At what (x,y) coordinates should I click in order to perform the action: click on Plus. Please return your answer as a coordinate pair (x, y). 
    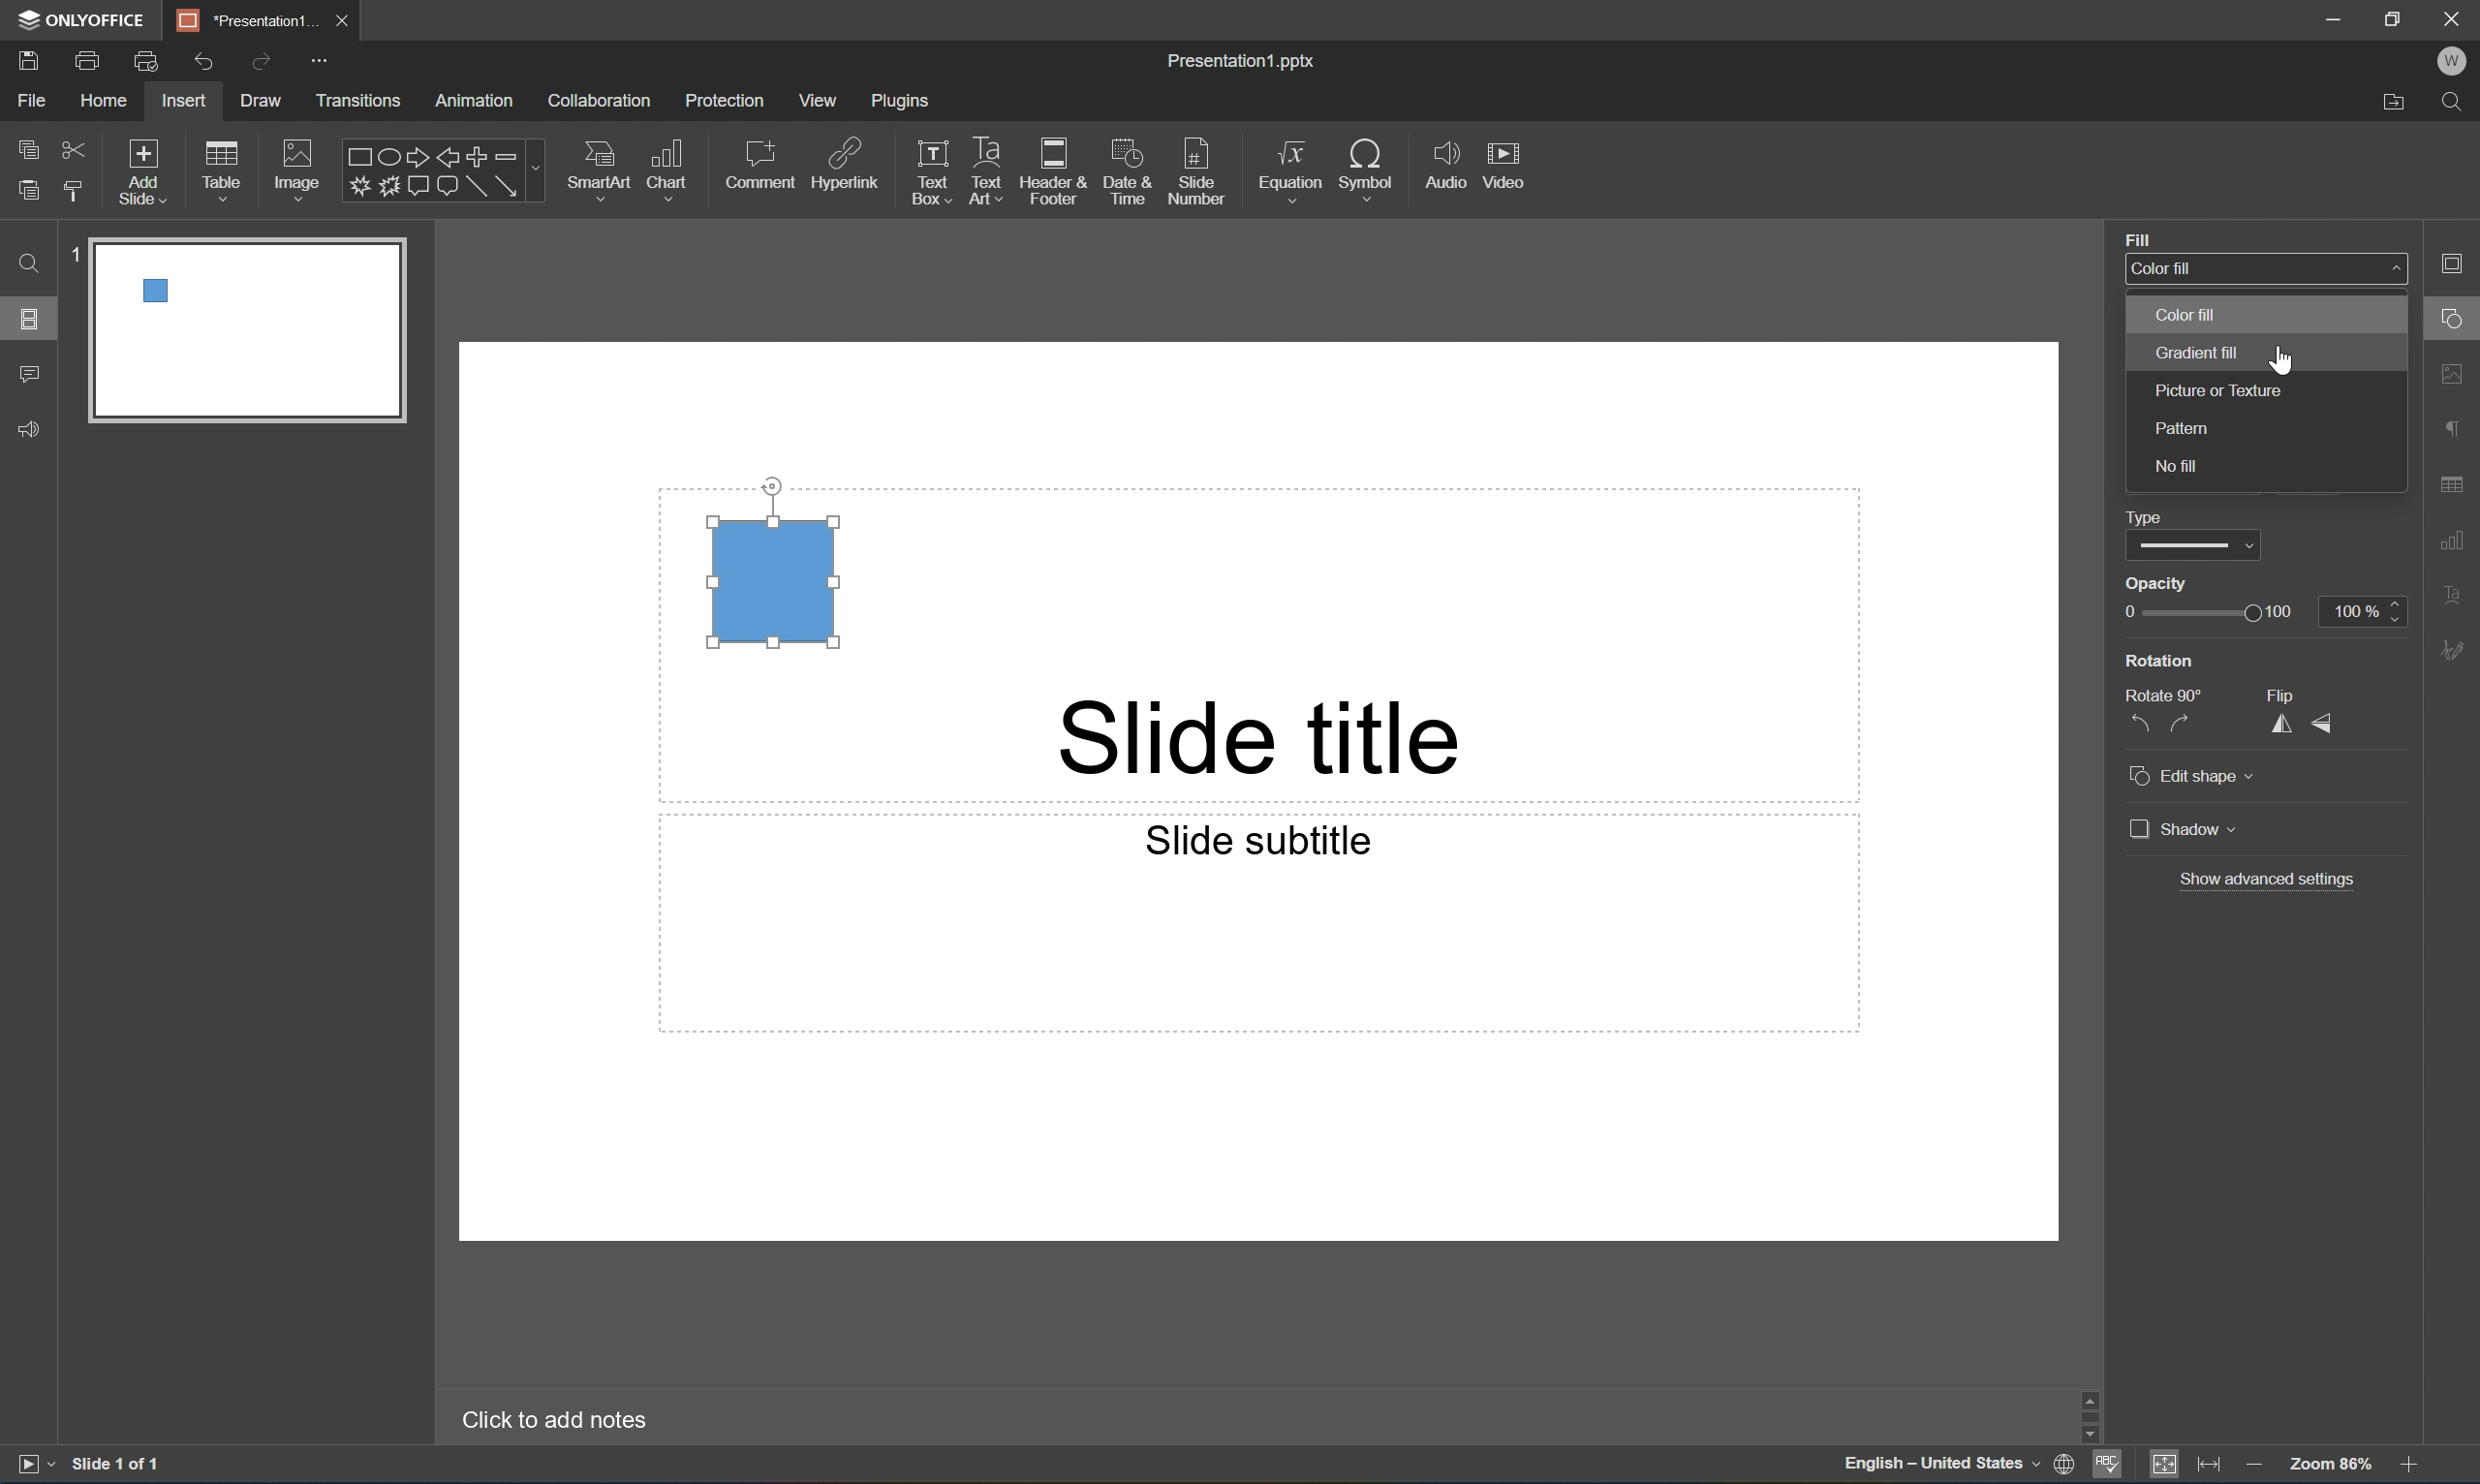
    Looking at the image, I should click on (478, 156).